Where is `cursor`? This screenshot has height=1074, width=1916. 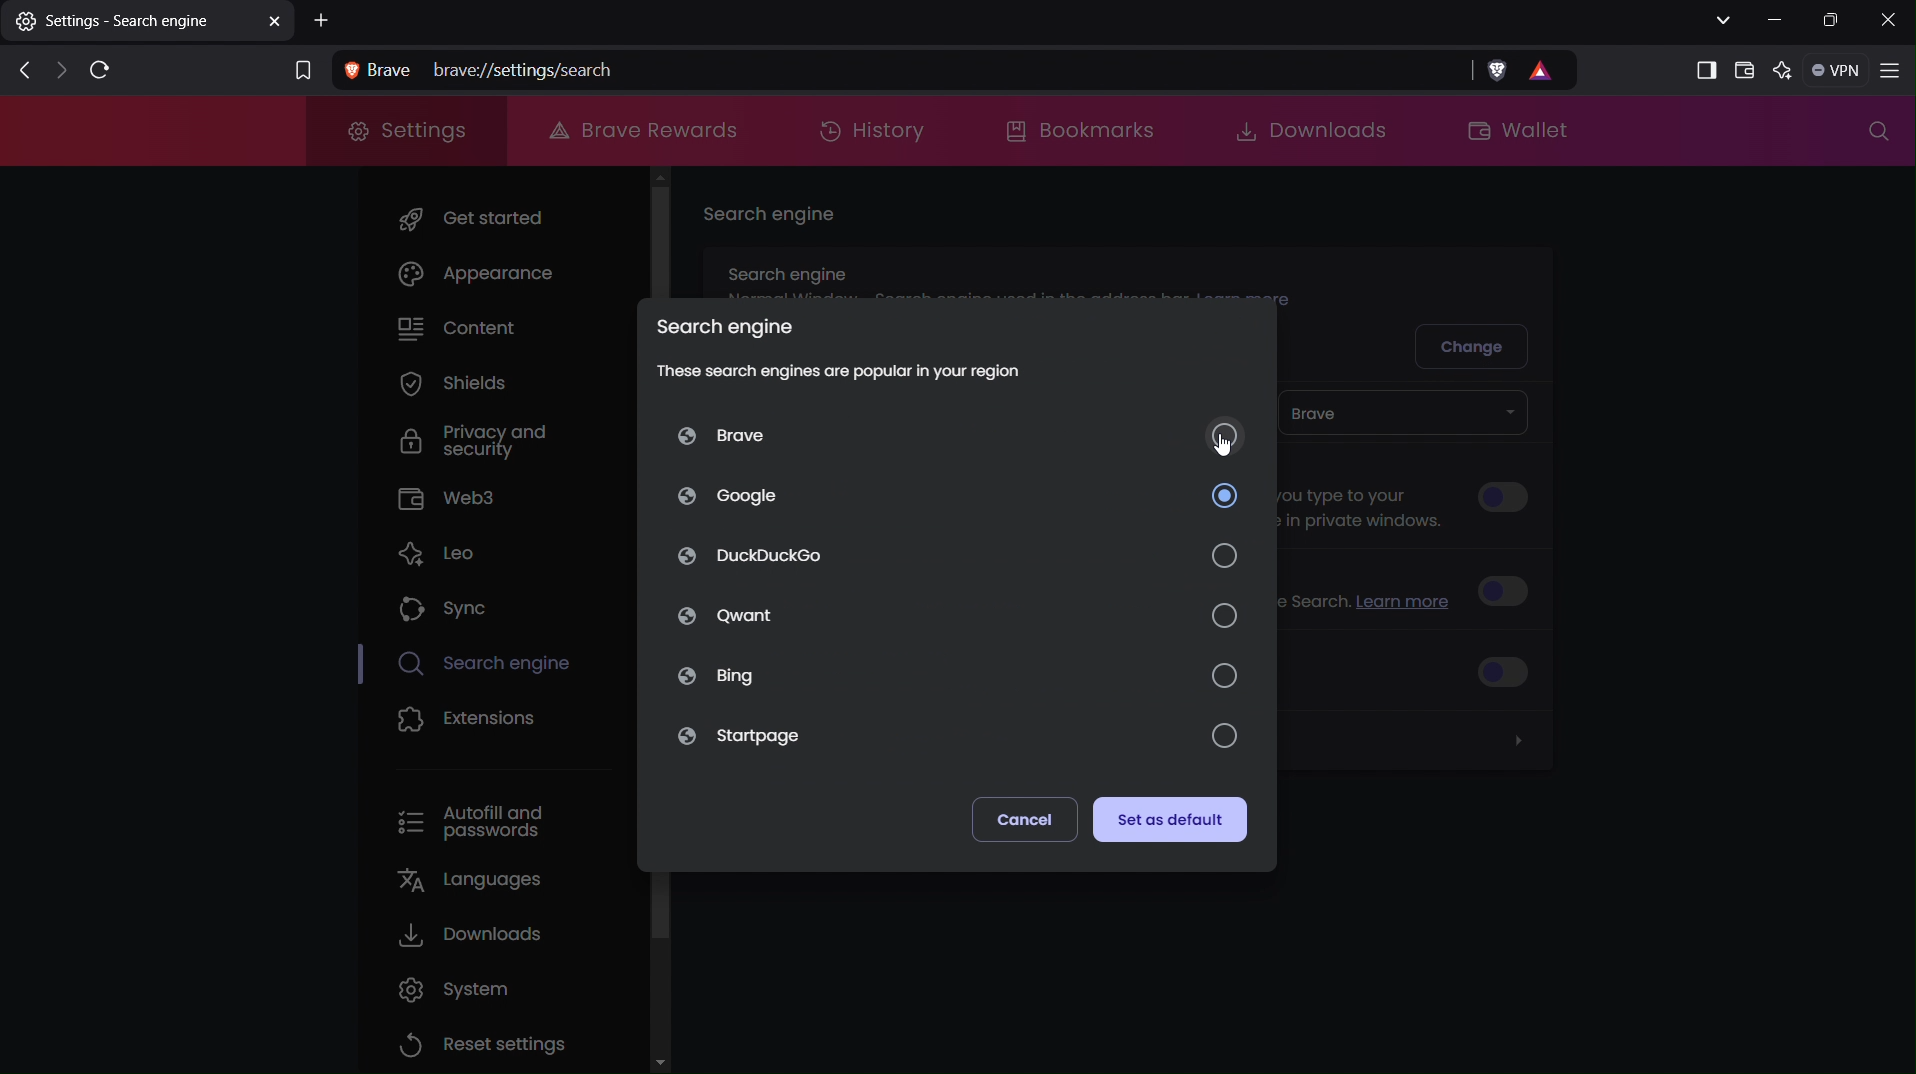 cursor is located at coordinates (1221, 445).